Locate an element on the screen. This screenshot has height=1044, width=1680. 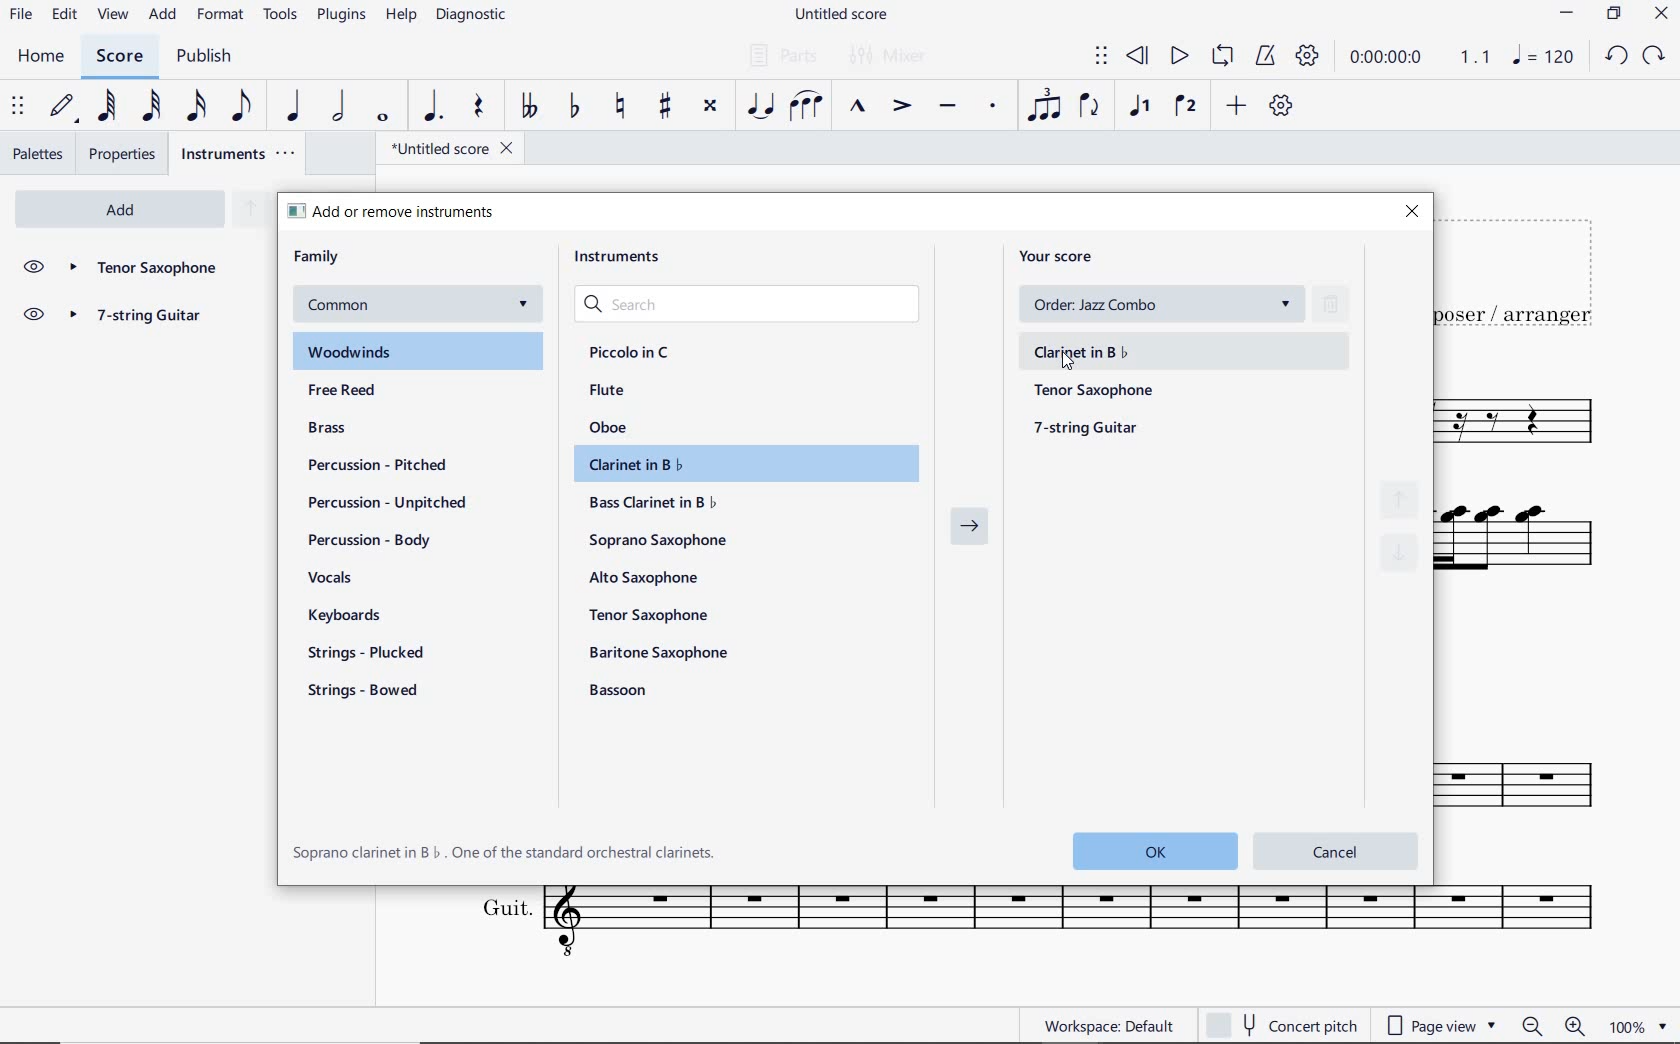
concert pitch is located at coordinates (1281, 1025).